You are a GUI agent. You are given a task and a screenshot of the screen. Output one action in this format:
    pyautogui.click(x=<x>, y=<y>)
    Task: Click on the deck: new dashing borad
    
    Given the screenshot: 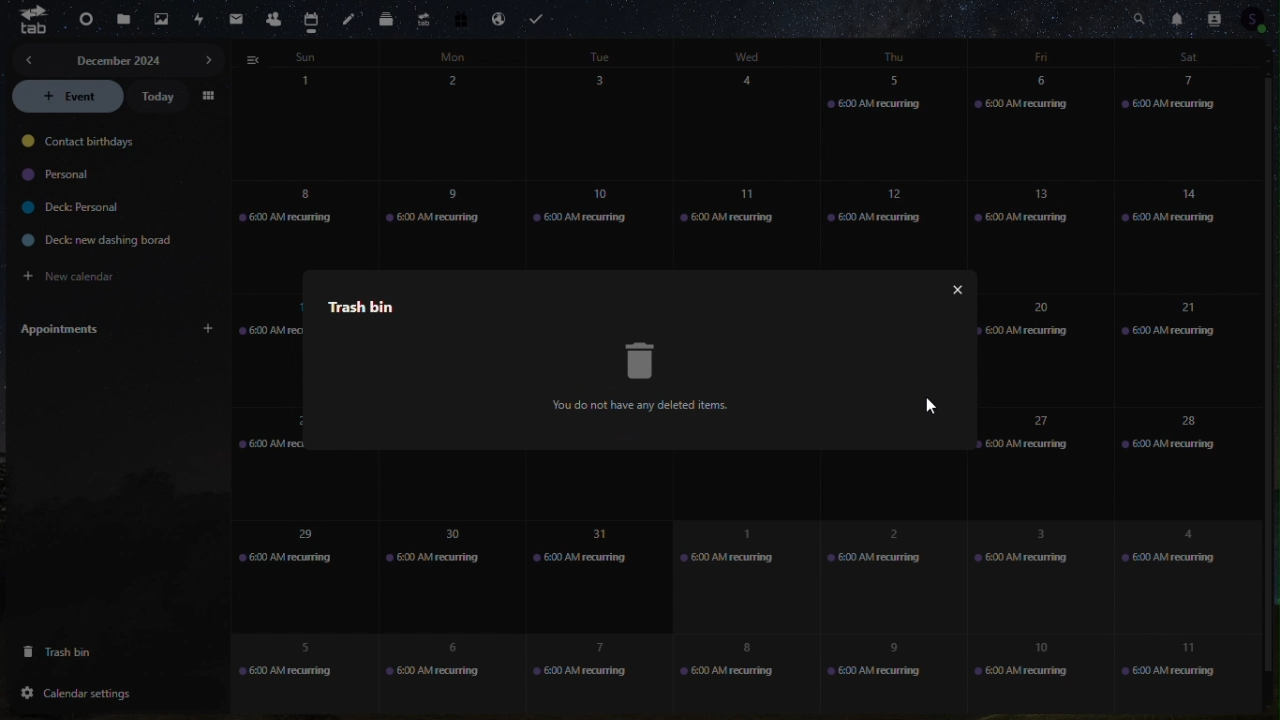 What is the action you would take?
    pyautogui.click(x=89, y=240)
    